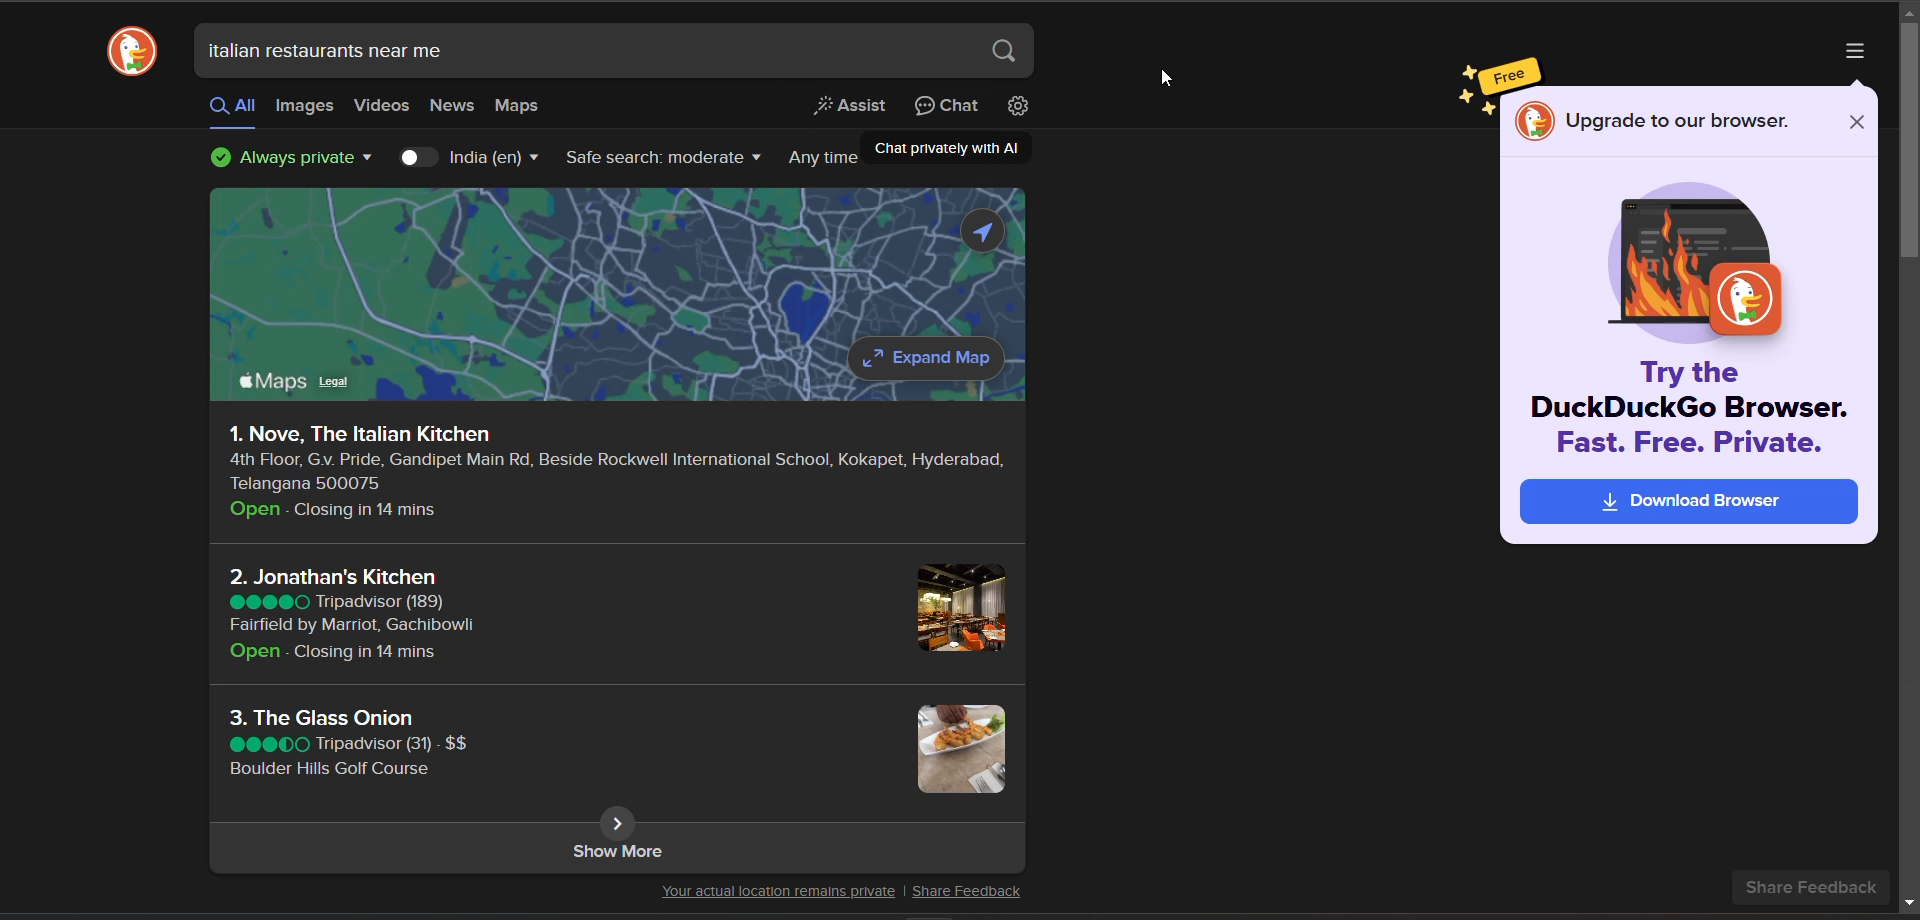  Describe the element at coordinates (1811, 888) in the screenshot. I see `share feedback` at that location.